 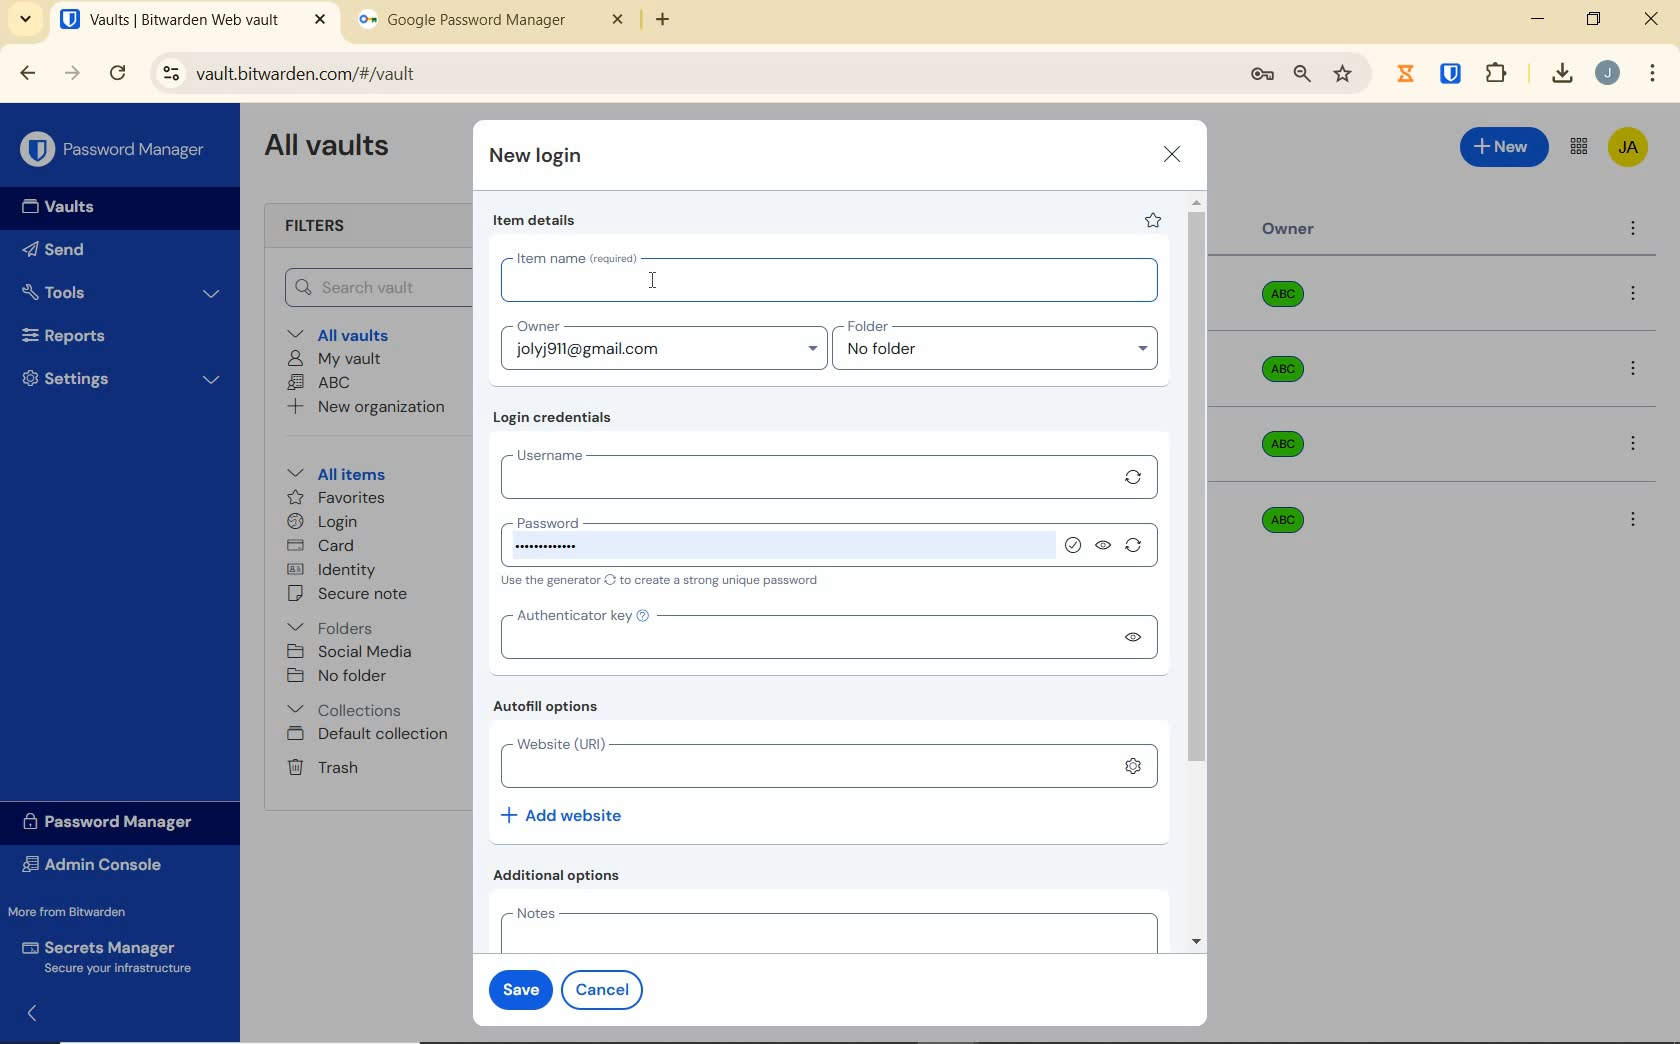 What do you see at coordinates (802, 474) in the screenshot?
I see `username` at bounding box center [802, 474].